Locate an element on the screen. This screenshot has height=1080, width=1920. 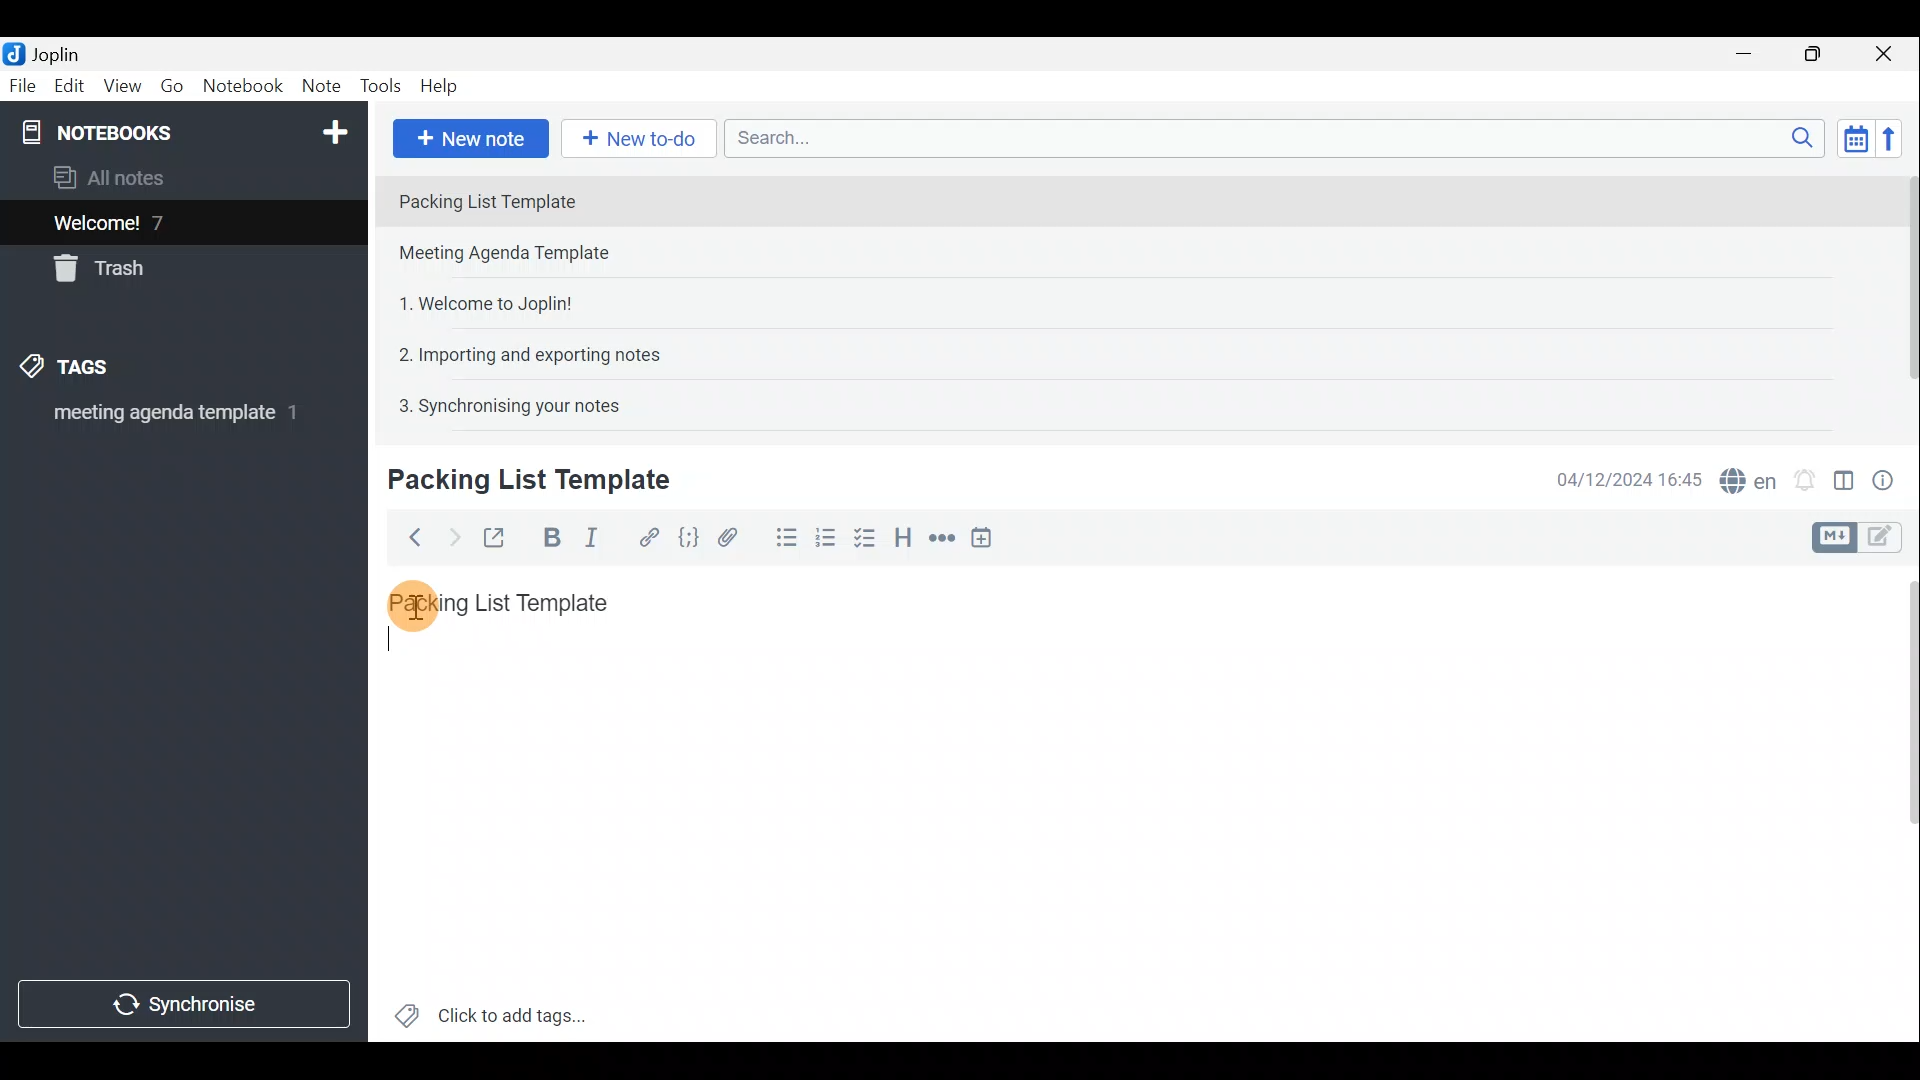
Toggle editors is located at coordinates (1890, 539).